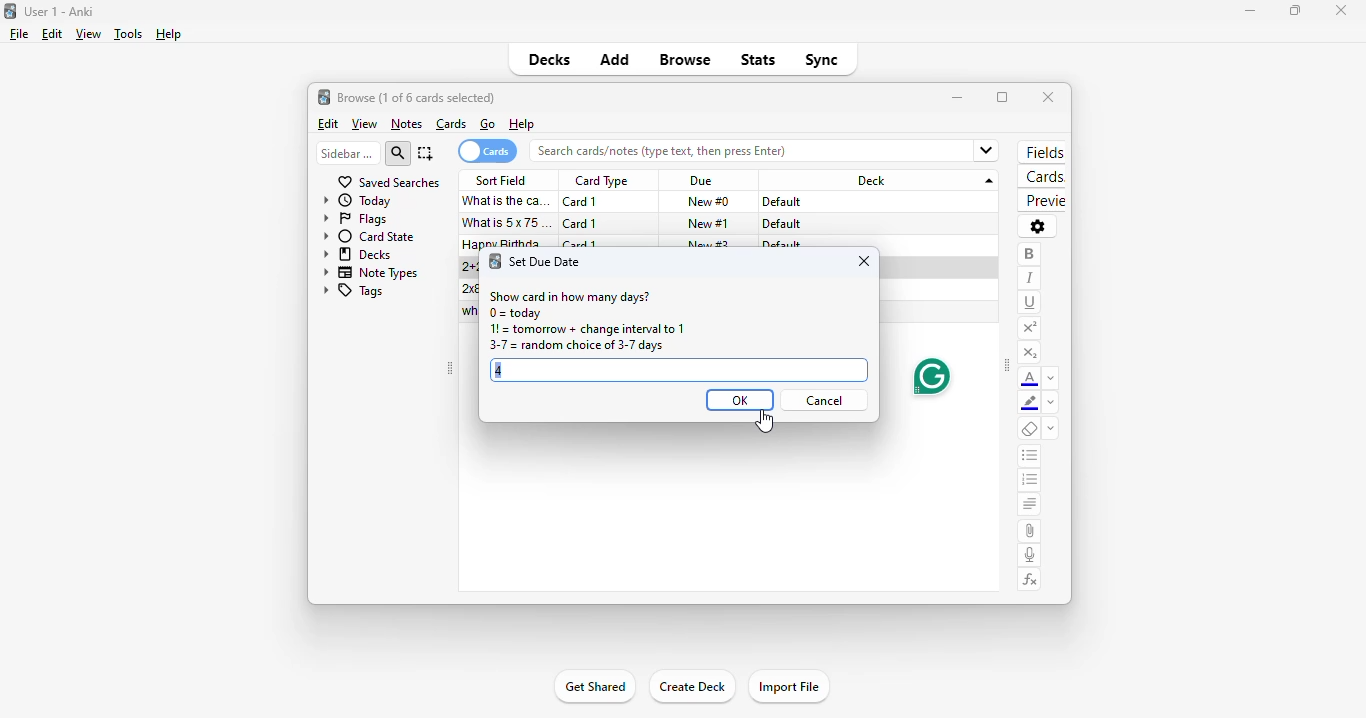 Image resolution: width=1366 pixels, height=718 pixels. What do you see at coordinates (574, 347) in the screenshot?
I see `3-7 =  random choice of 3-7 days` at bounding box center [574, 347].